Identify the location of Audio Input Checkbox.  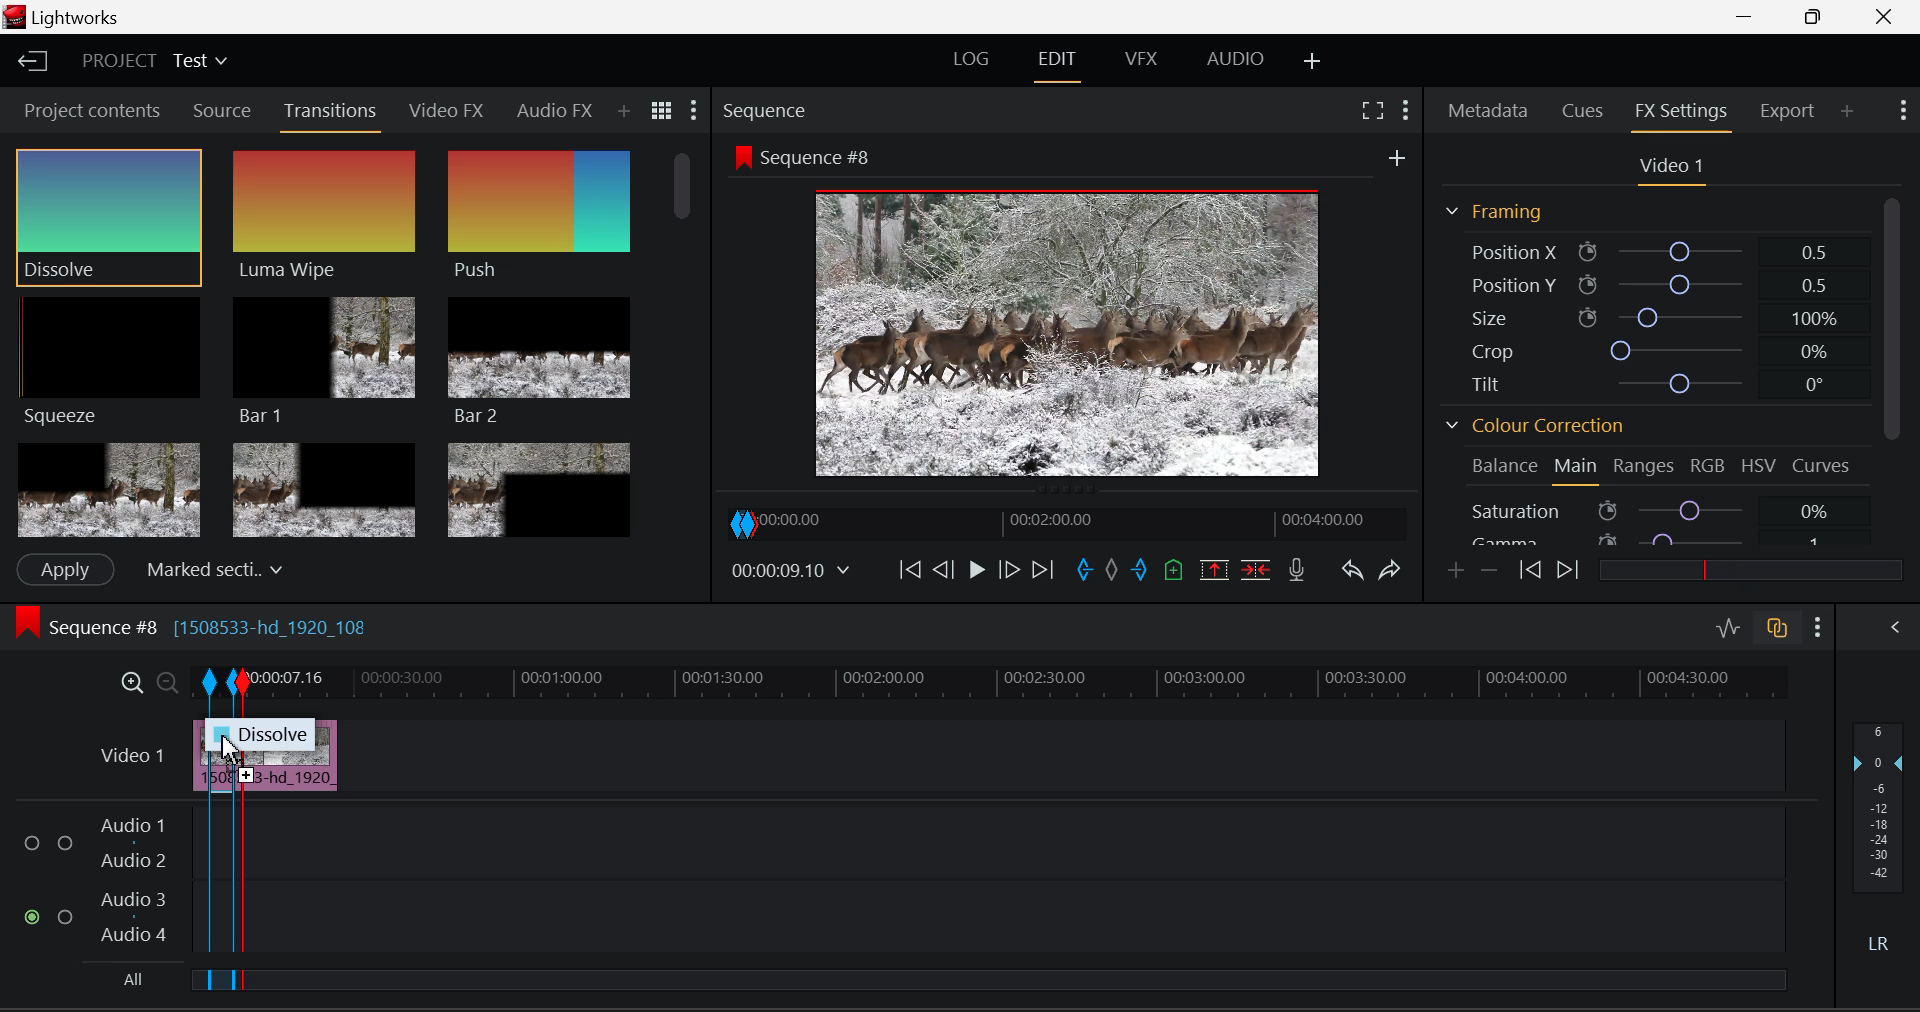
(34, 918).